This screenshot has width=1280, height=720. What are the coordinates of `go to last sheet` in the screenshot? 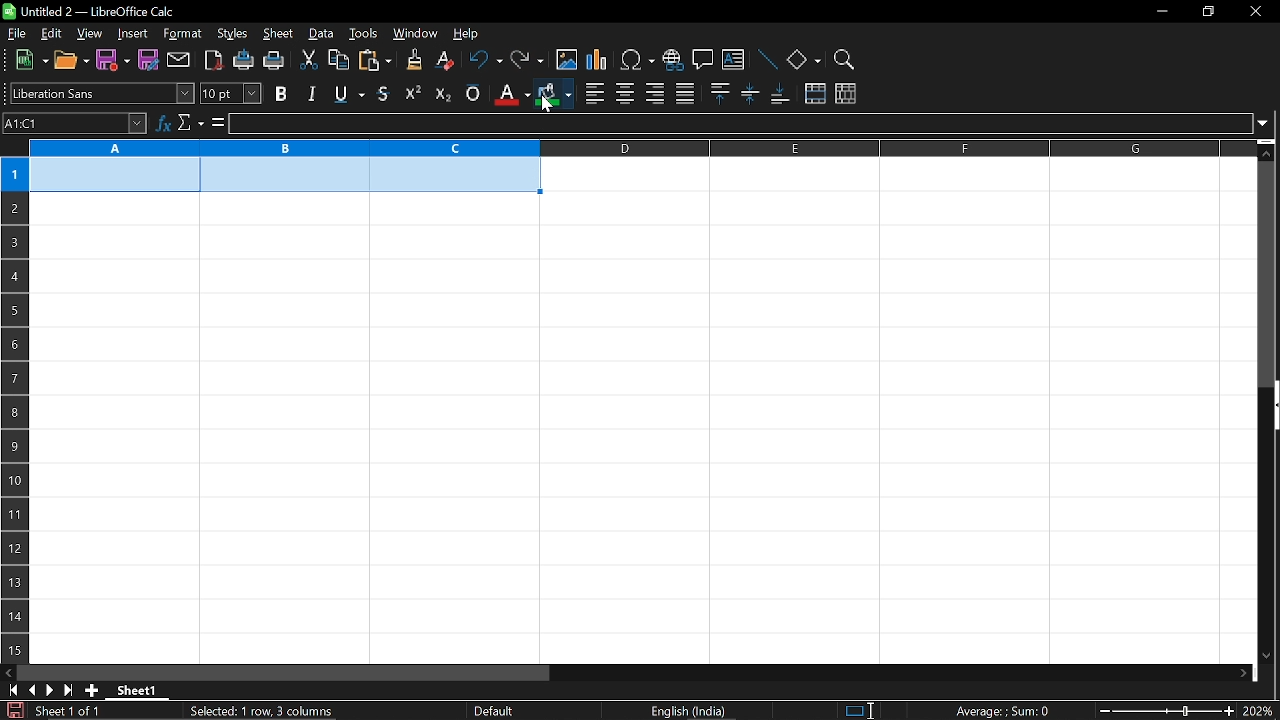 It's located at (66, 691).